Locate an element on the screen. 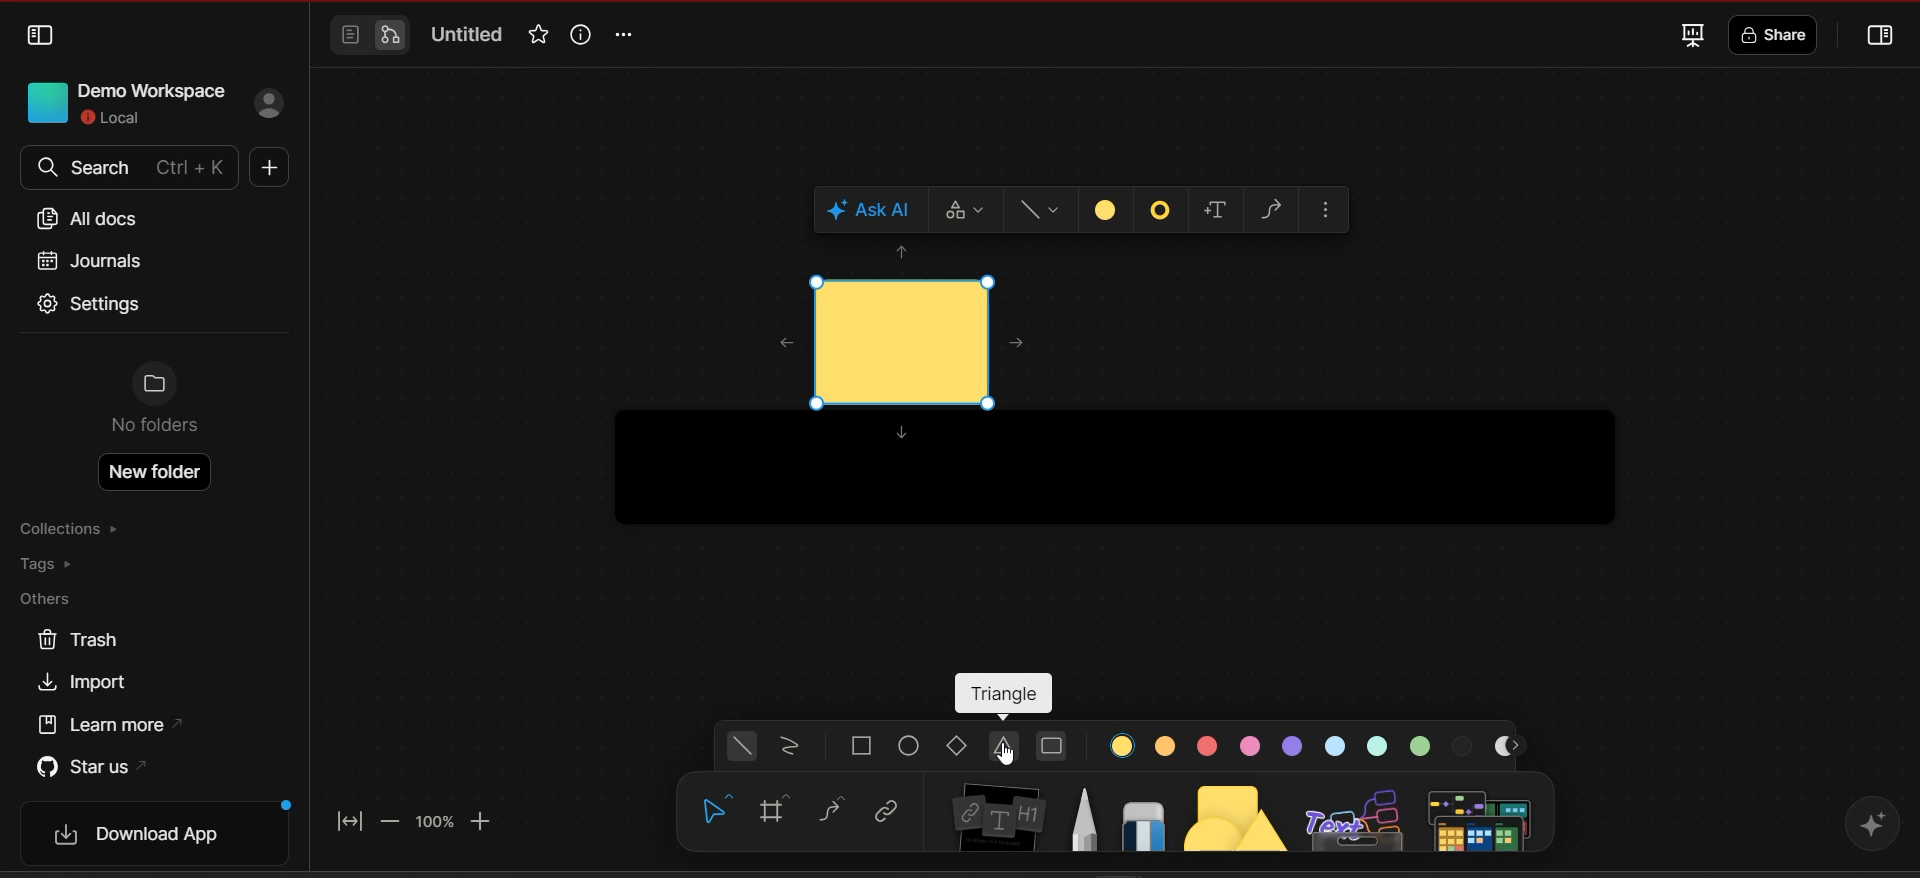  move right is located at coordinates (1019, 344).